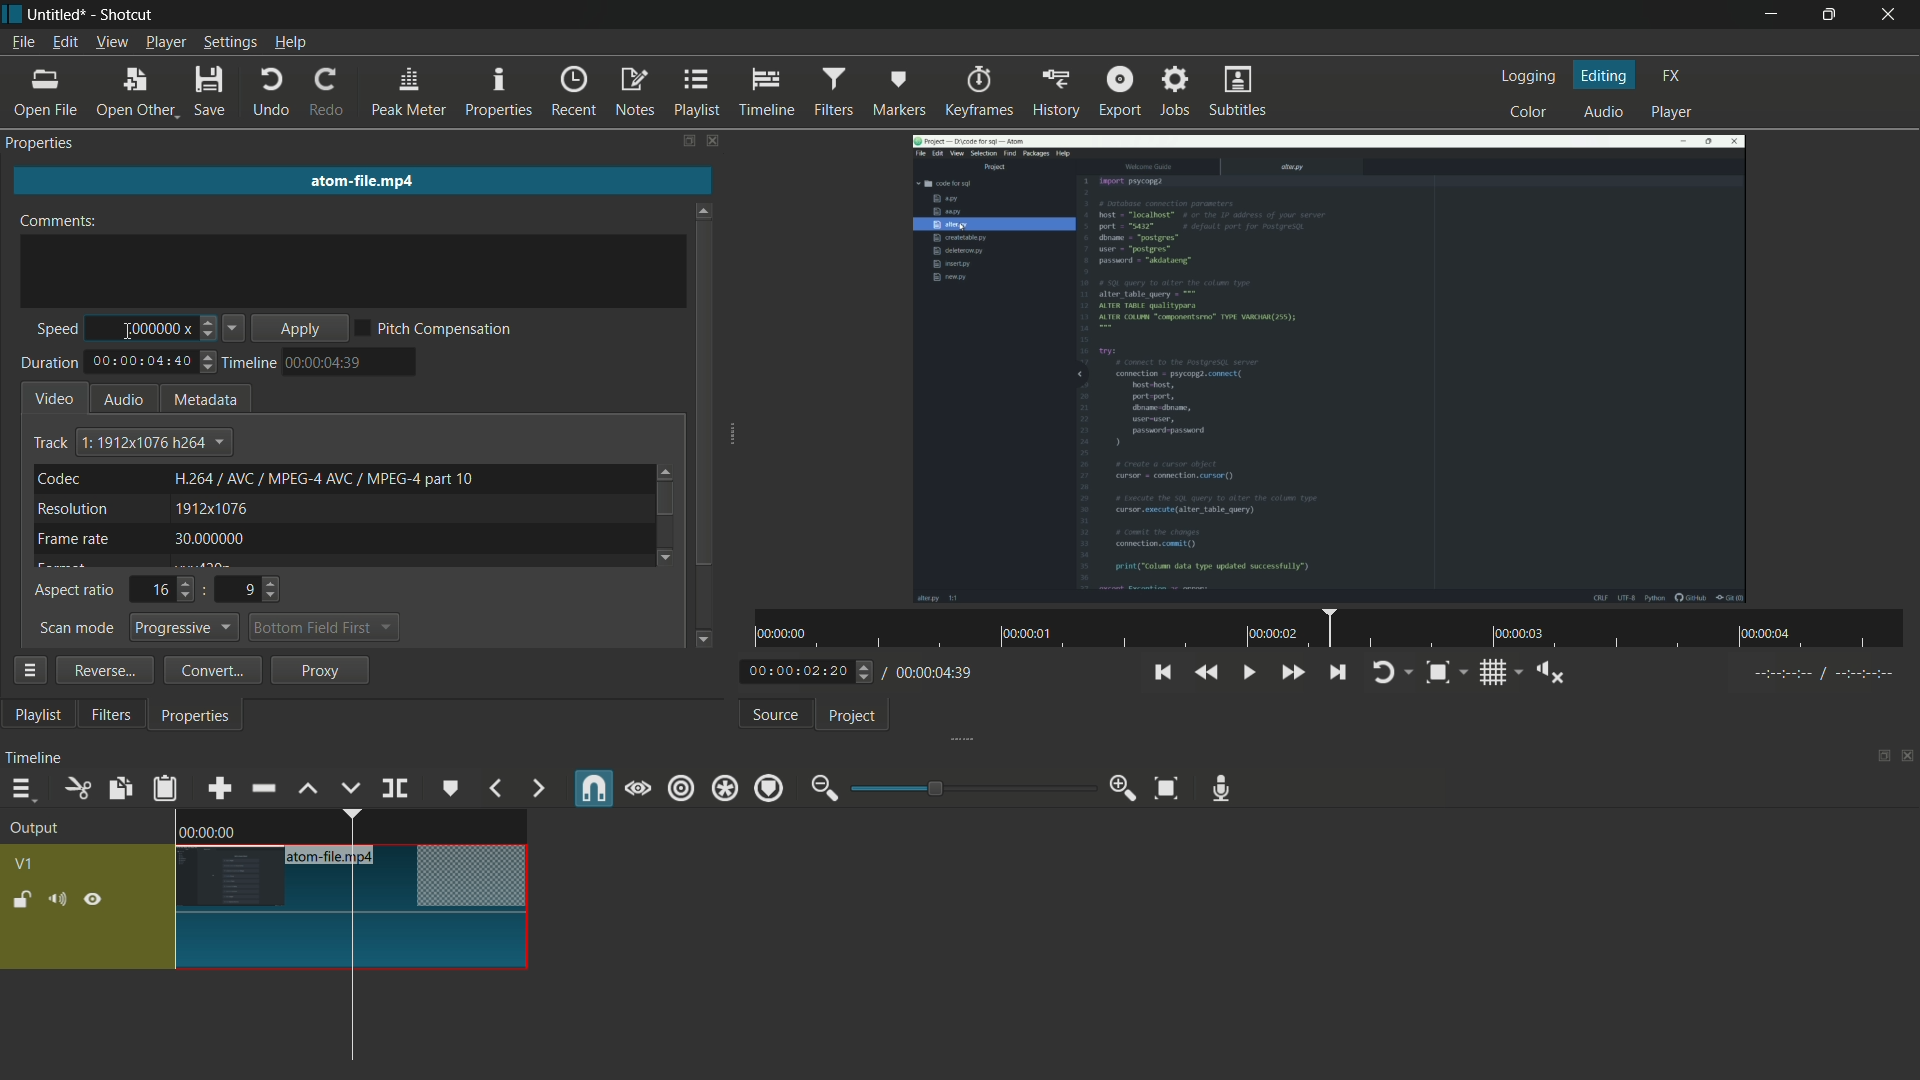 The height and width of the screenshot is (1080, 1920). I want to click on change layout, so click(687, 142).